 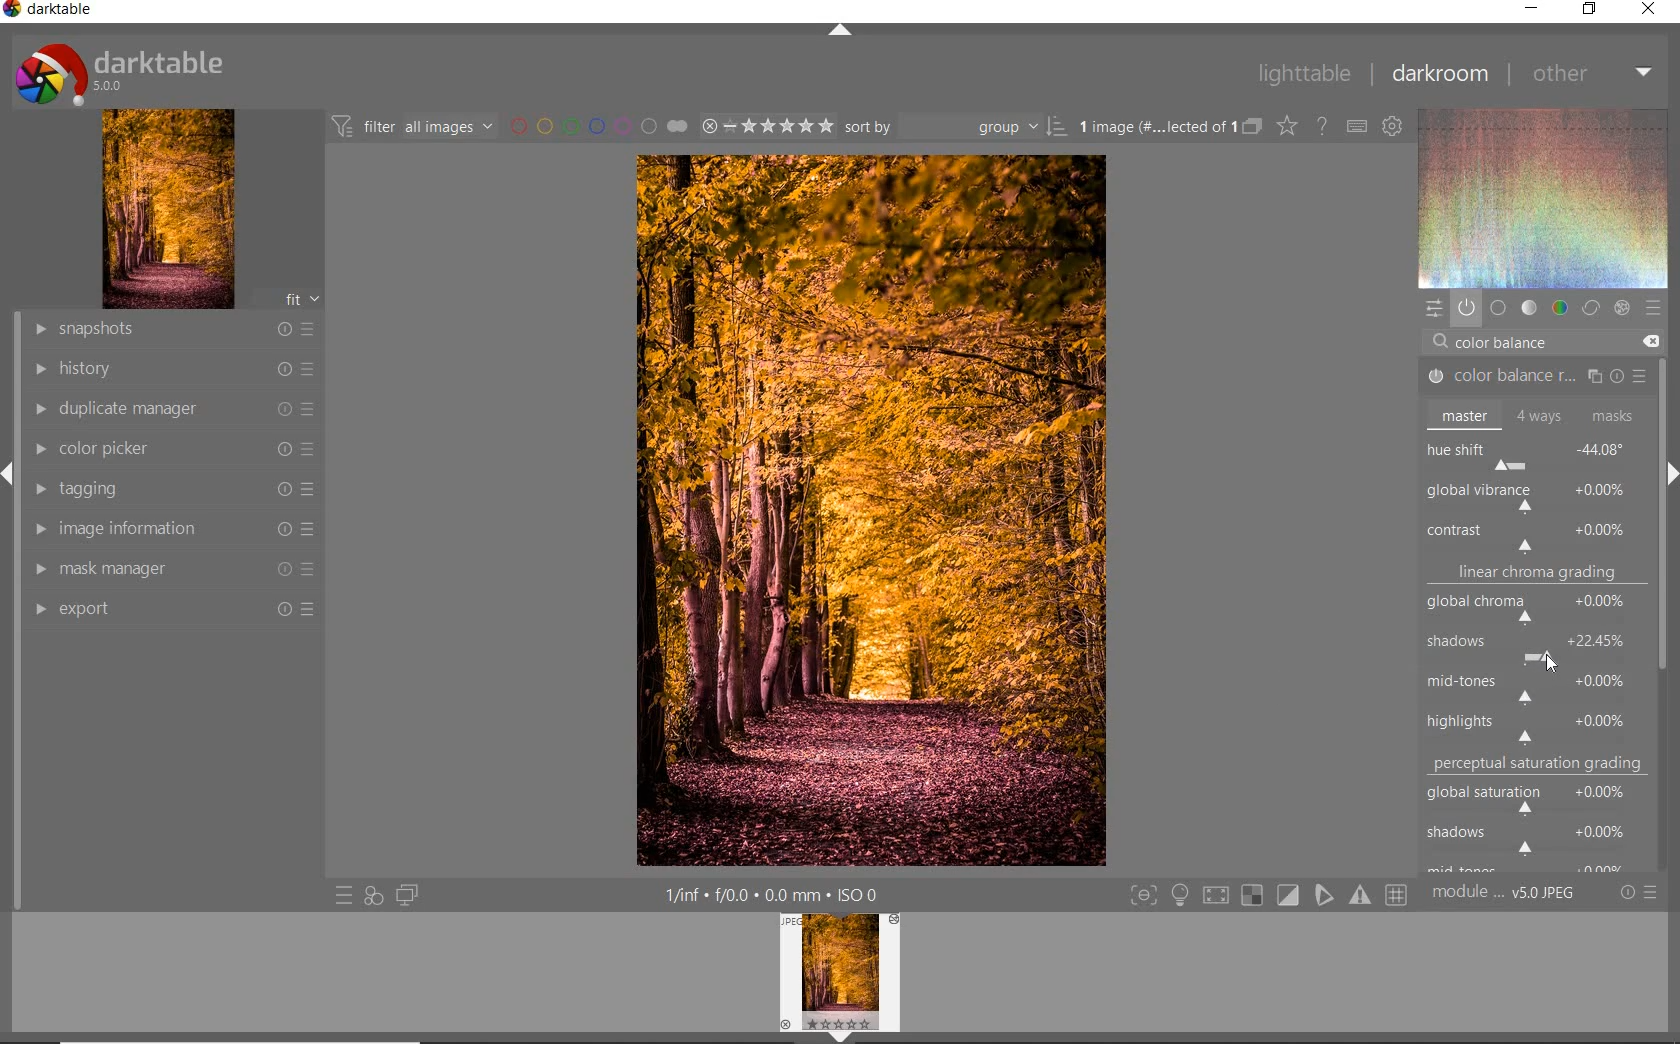 What do you see at coordinates (403, 895) in the screenshot?
I see `display a second darkroom image window` at bounding box center [403, 895].